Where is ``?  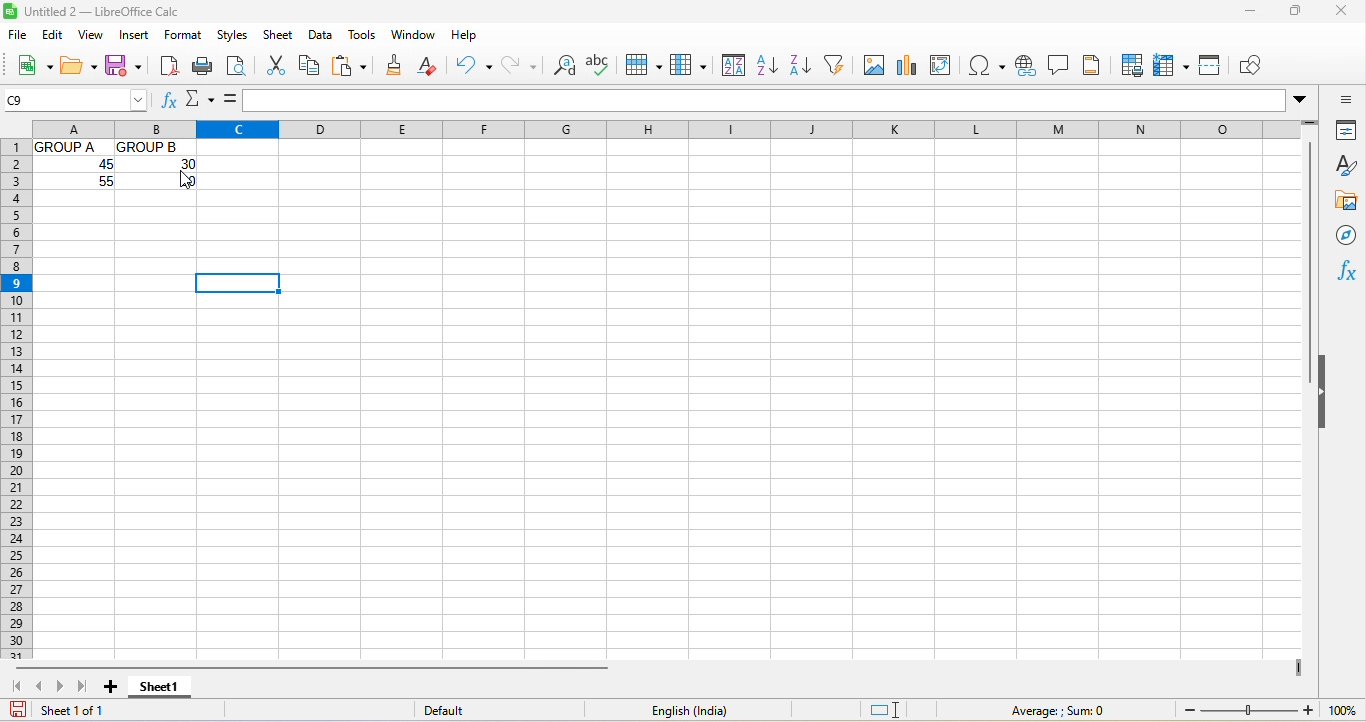
 is located at coordinates (75, 164).